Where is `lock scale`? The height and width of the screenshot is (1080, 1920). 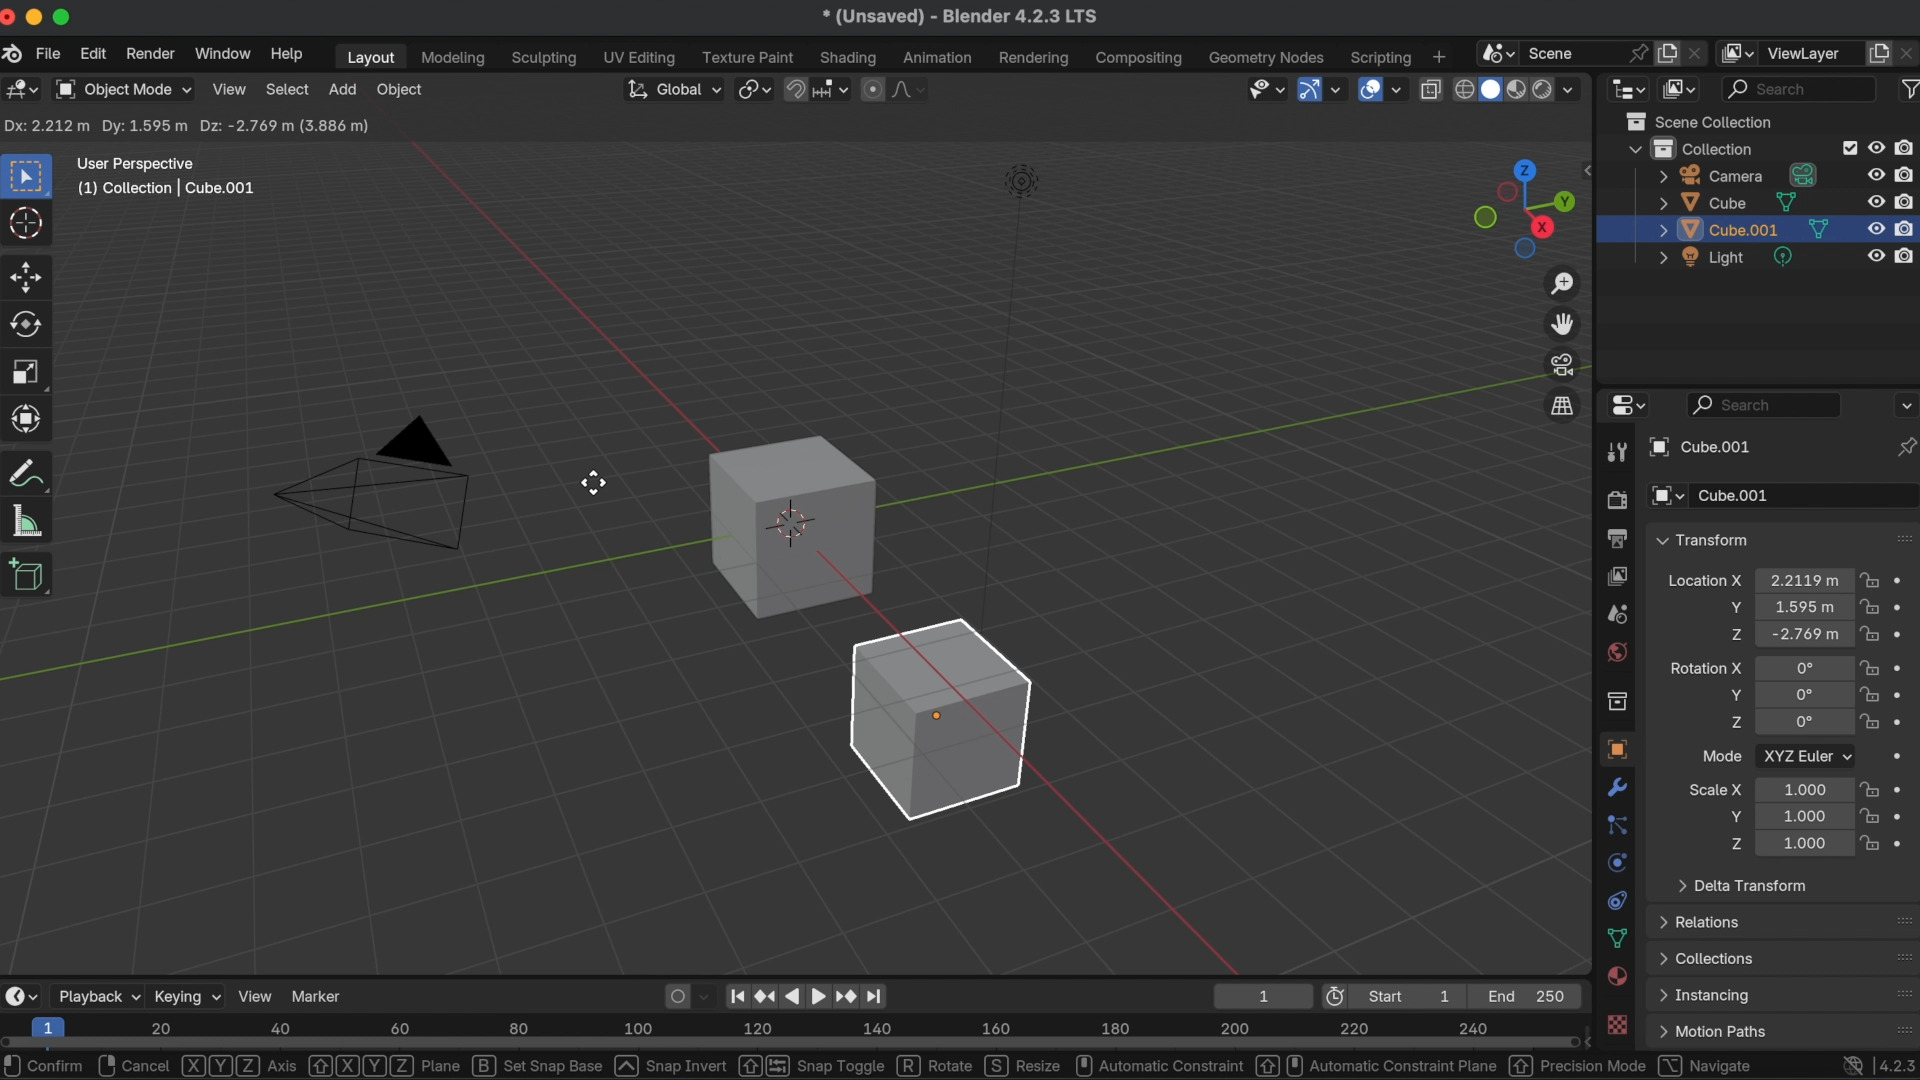 lock scale is located at coordinates (1872, 840).